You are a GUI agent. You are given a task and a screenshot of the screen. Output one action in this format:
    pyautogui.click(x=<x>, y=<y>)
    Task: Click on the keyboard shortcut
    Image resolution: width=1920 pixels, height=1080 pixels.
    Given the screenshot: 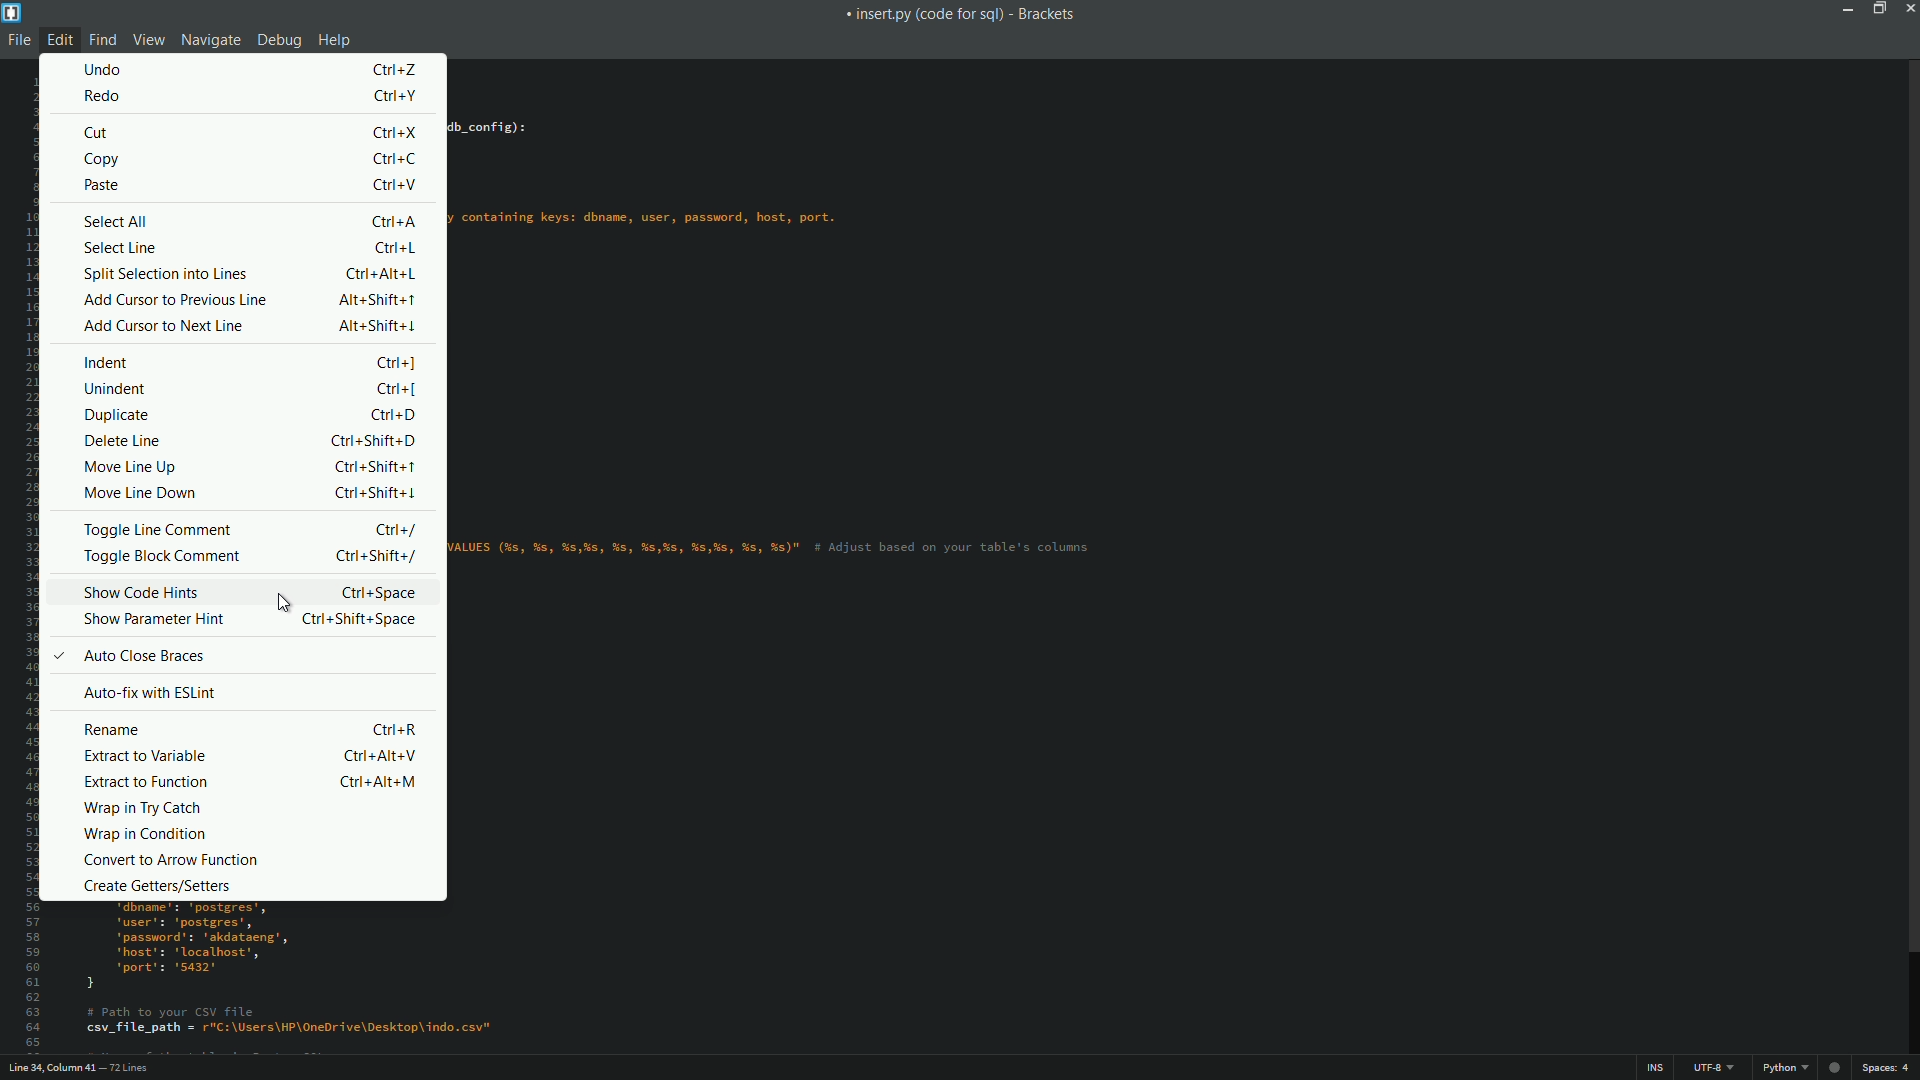 What is the action you would take?
    pyautogui.click(x=373, y=441)
    